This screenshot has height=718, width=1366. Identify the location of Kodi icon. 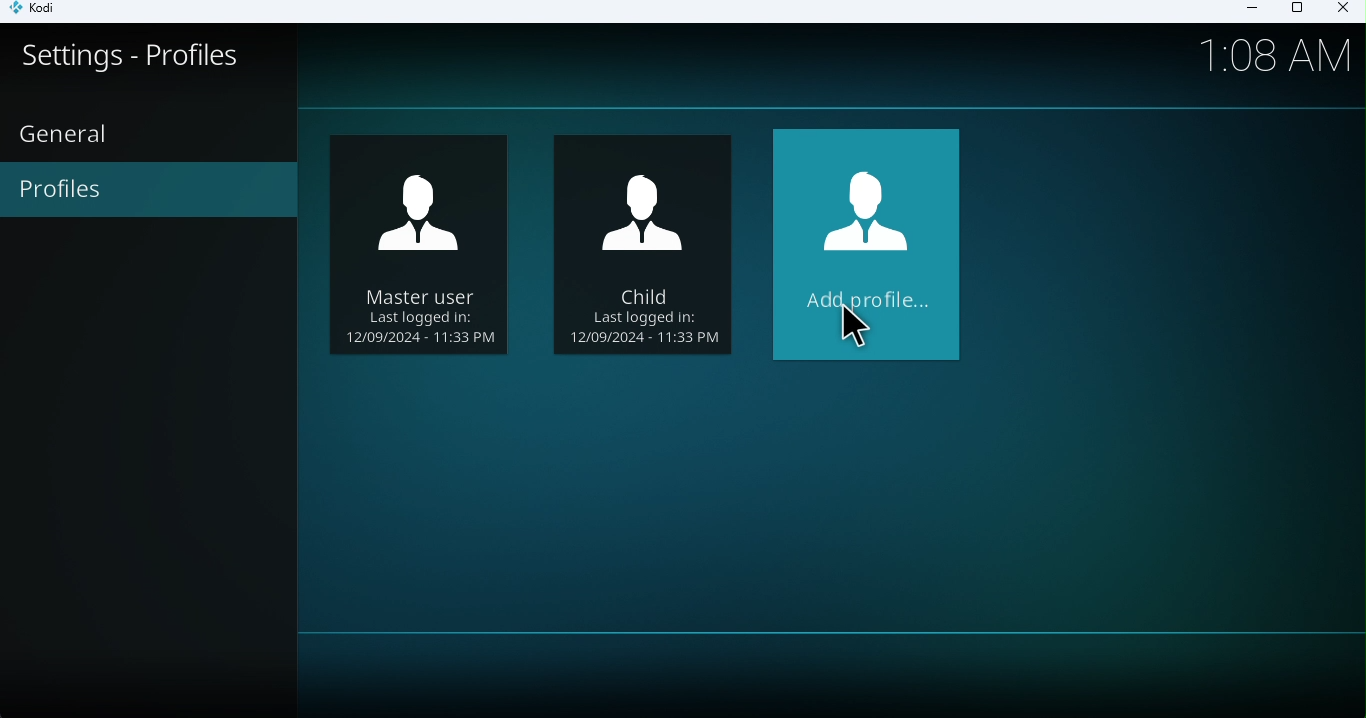
(42, 12).